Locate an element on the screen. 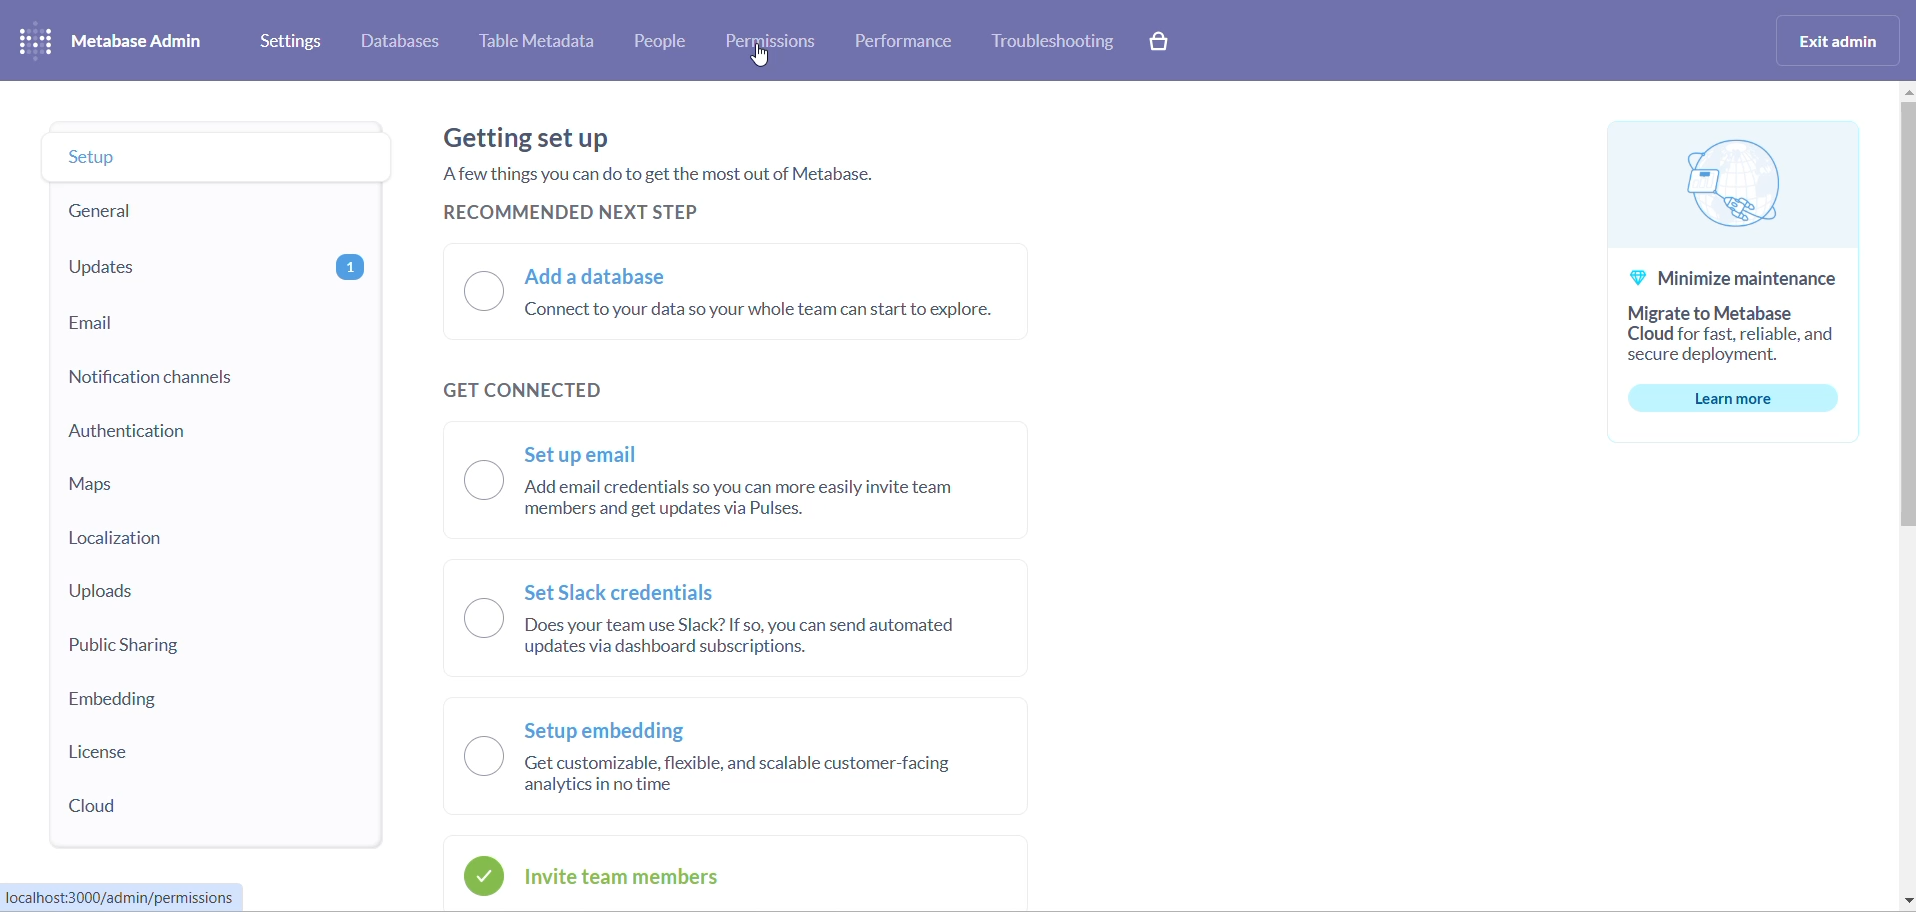  move down is located at coordinates (1904, 902).